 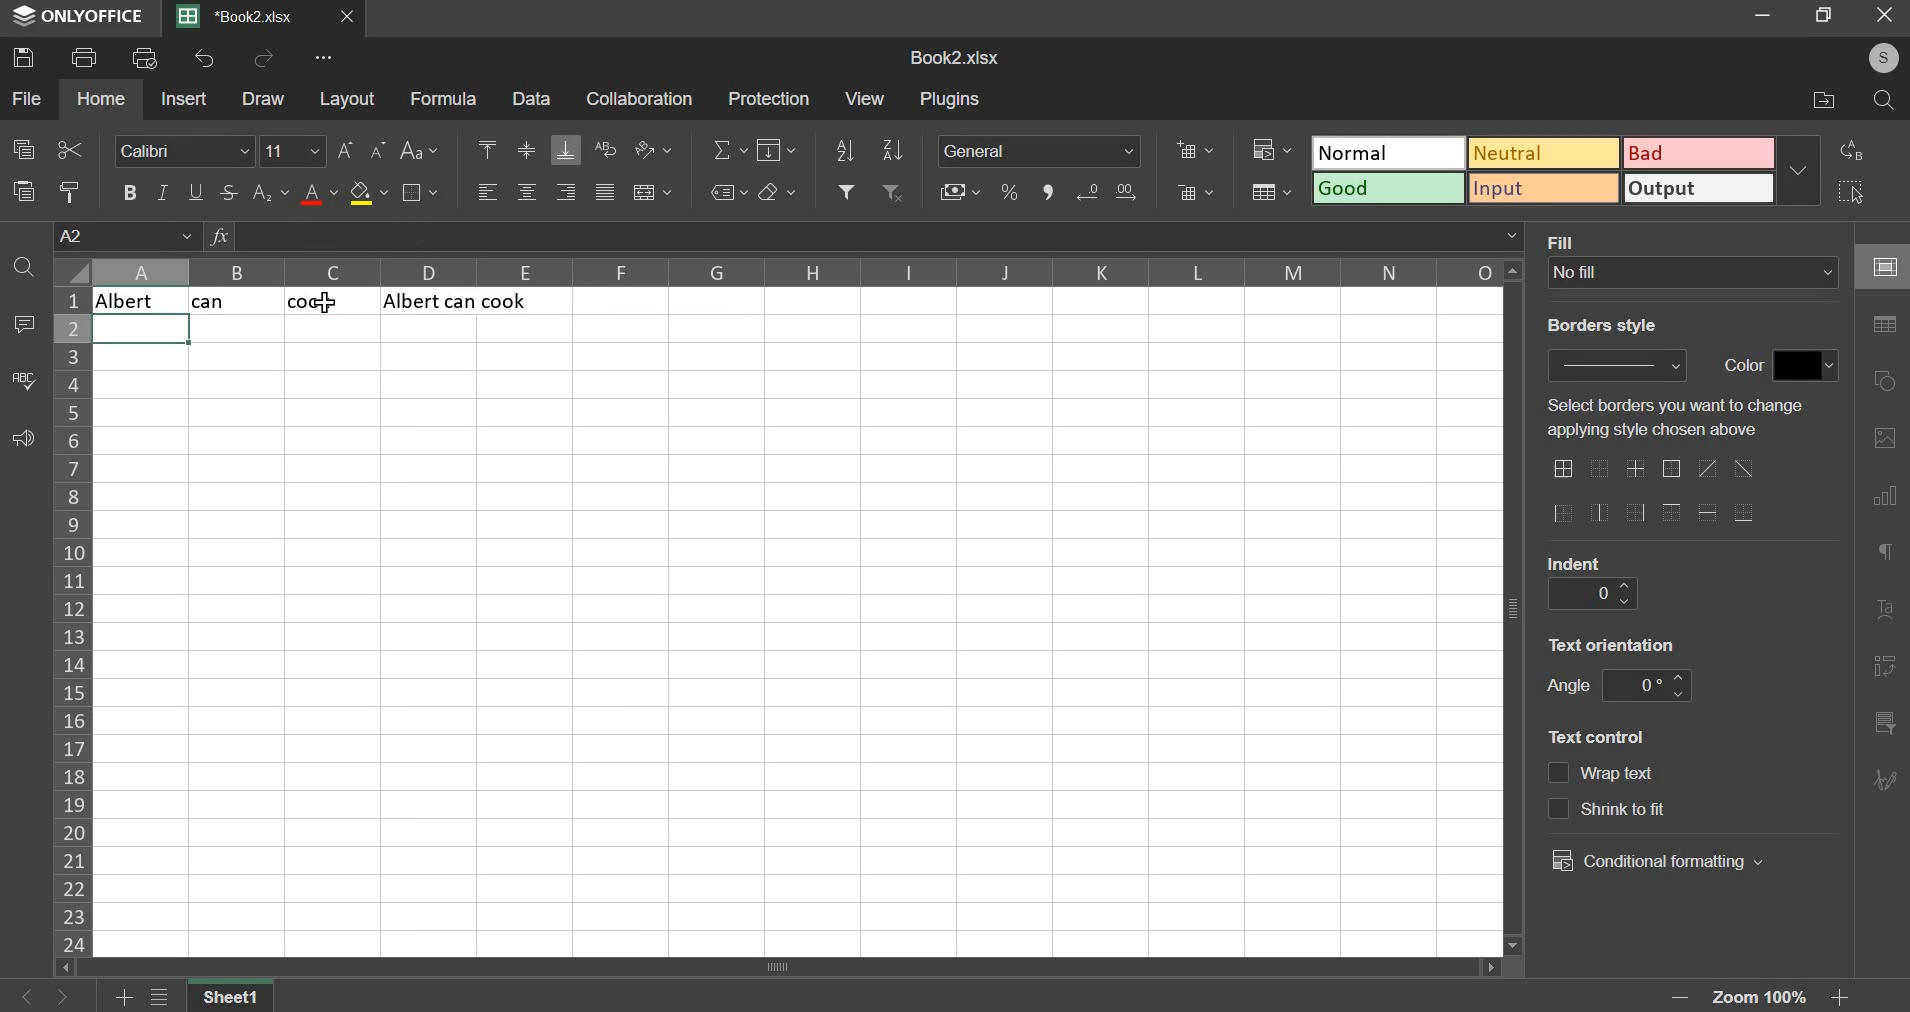 What do you see at coordinates (183, 98) in the screenshot?
I see `insert` at bounding box center [183, 98].